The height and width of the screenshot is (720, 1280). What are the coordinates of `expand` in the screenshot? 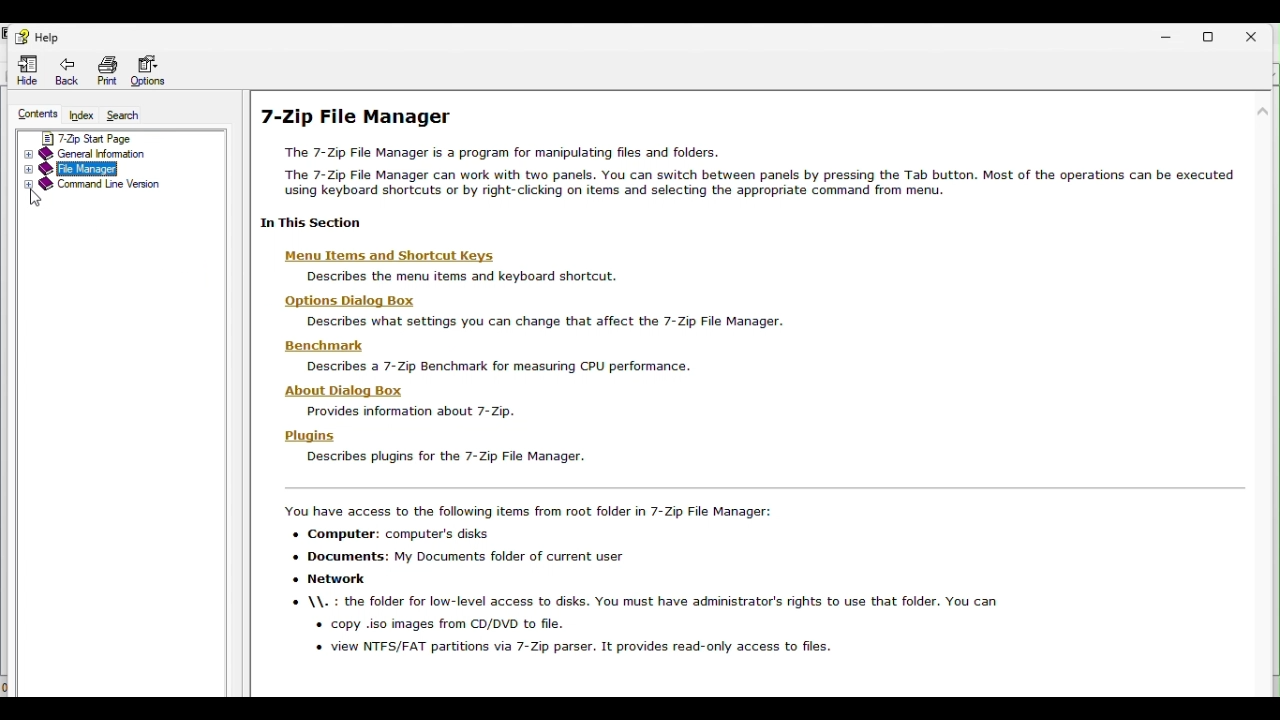 It's located at (27, 156).